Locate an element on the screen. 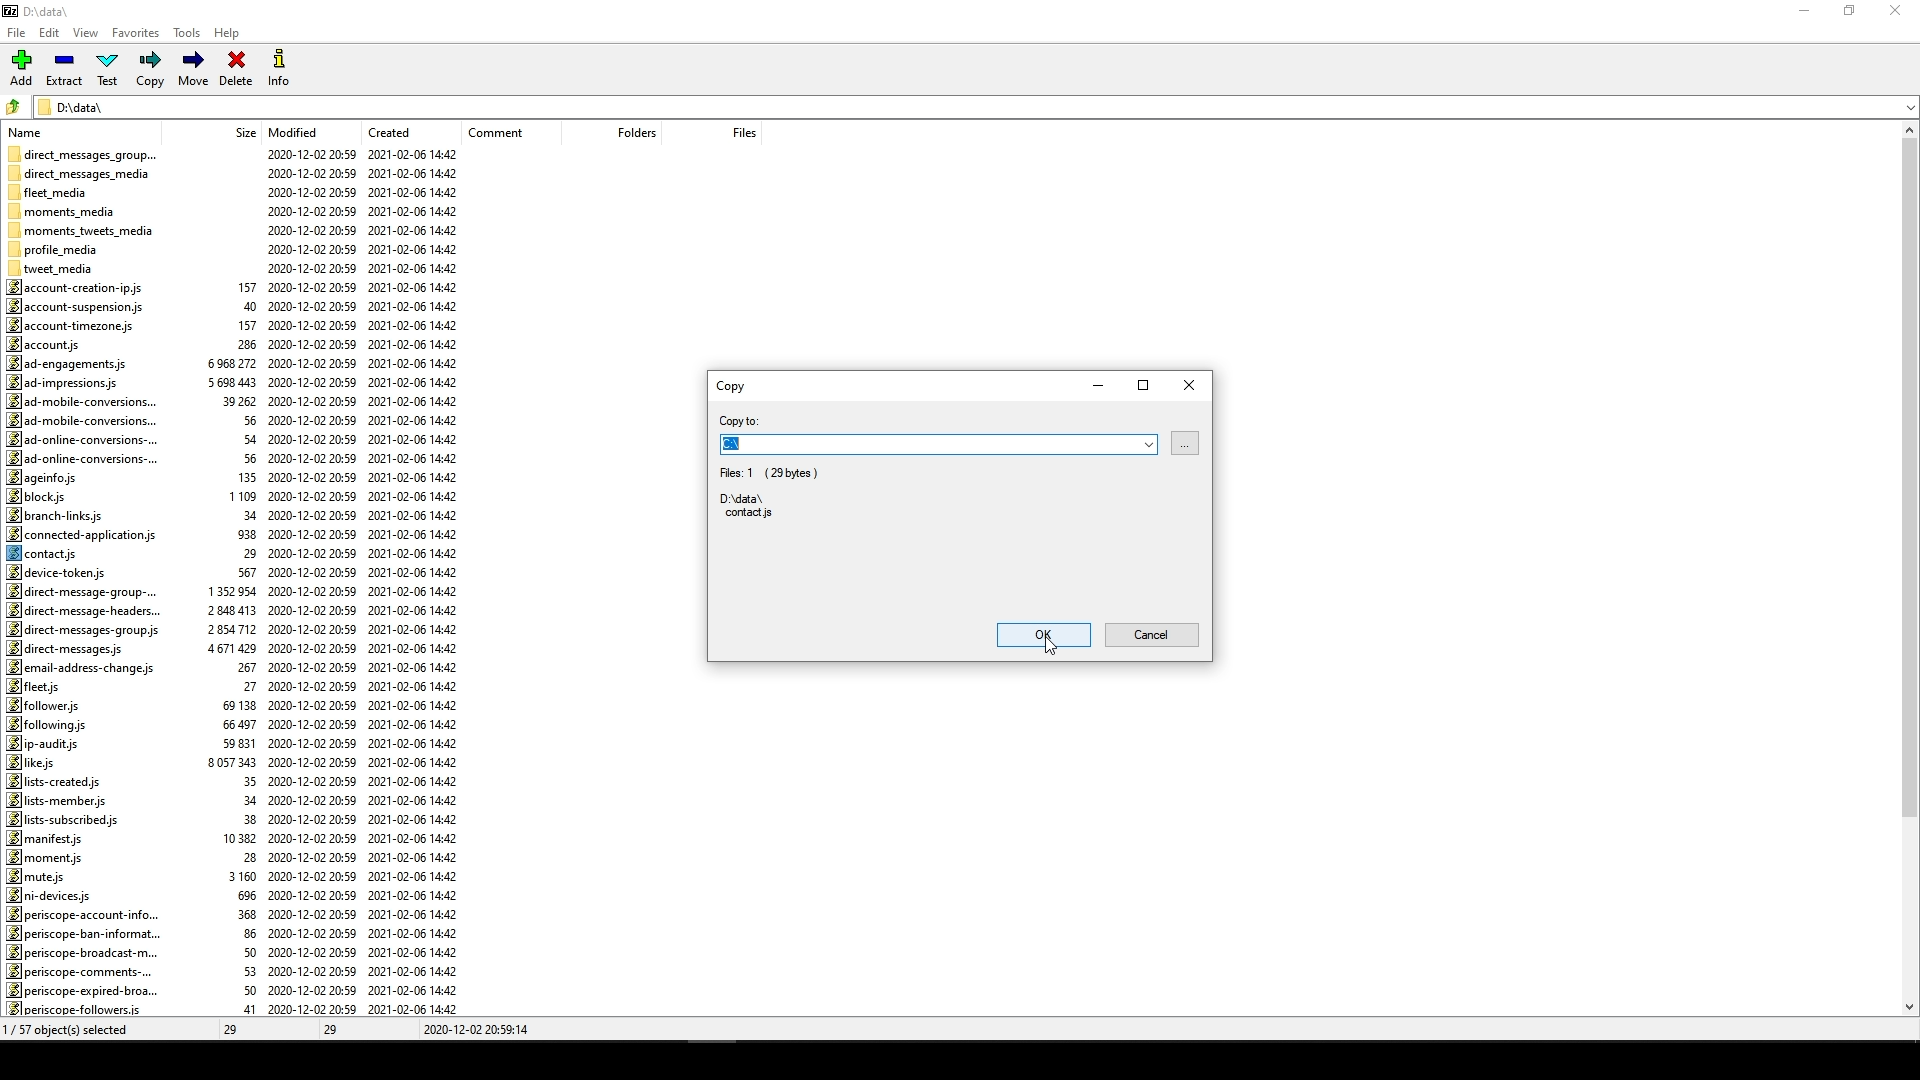 Image resolution: width=1920 pixels, height=1080 pixels. lists-member.js is located at coordinates (55, 800).